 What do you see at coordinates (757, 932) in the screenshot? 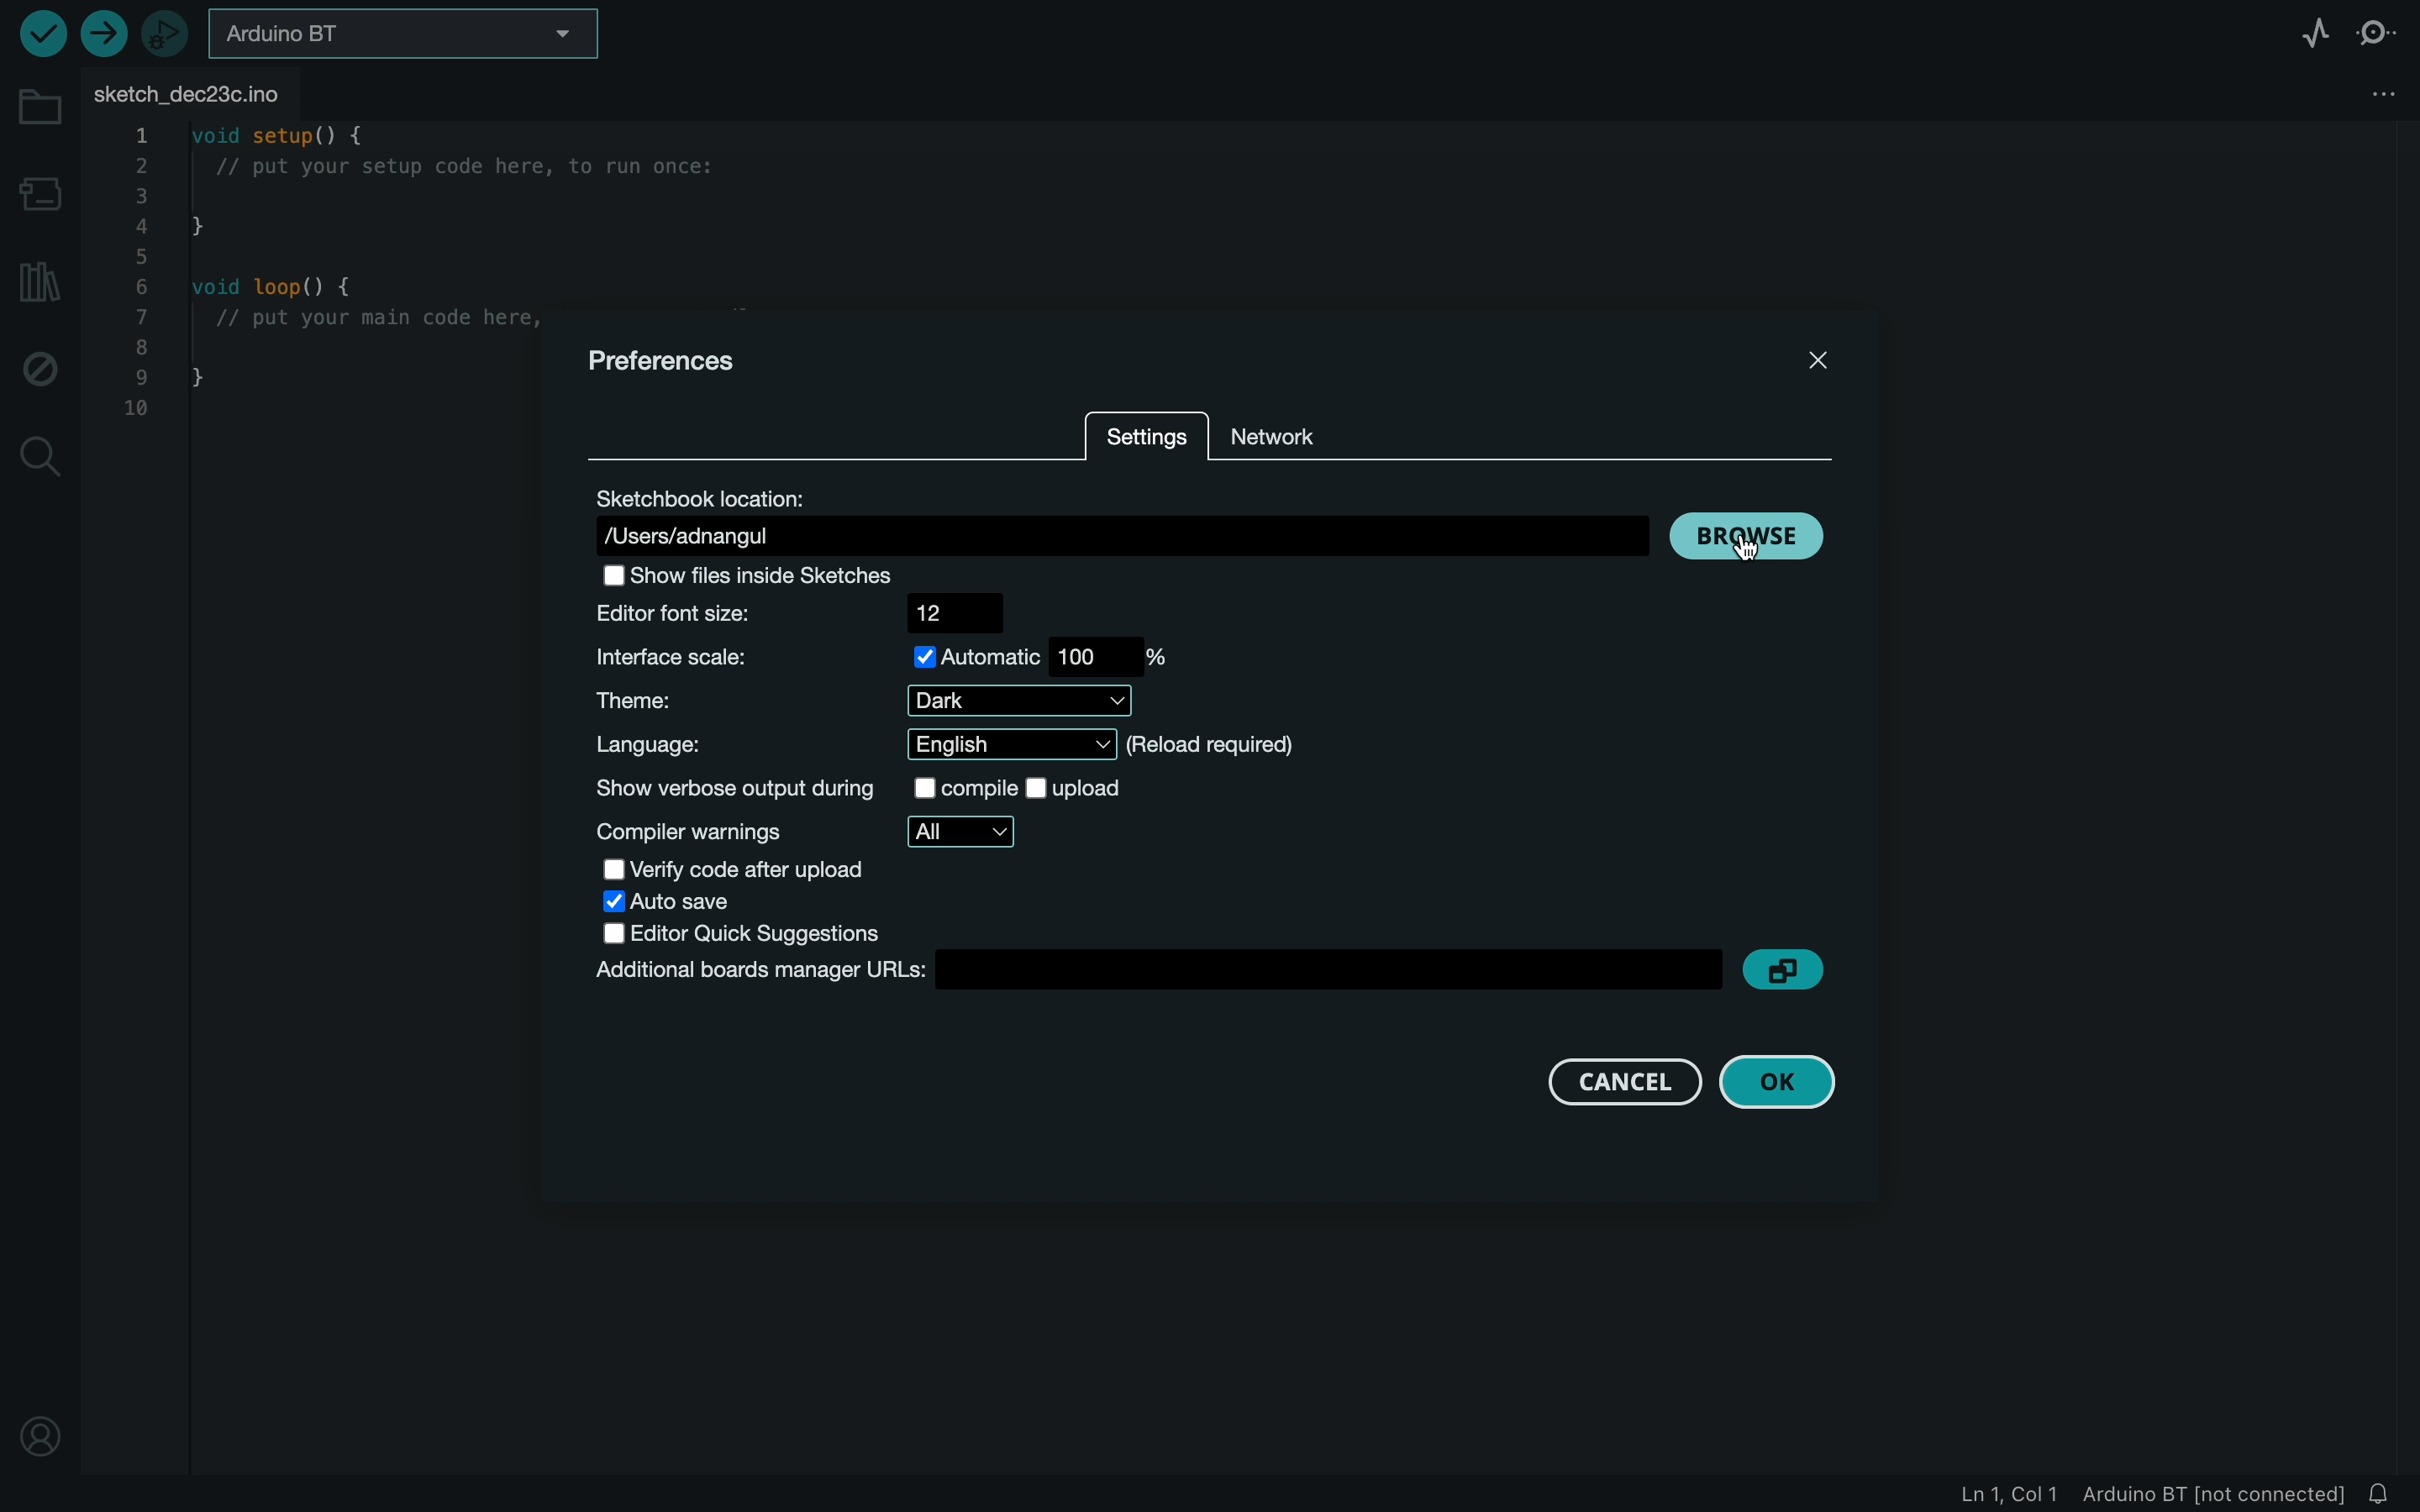
I see `editor quick suggestions ` at bounding box center [757, 932].